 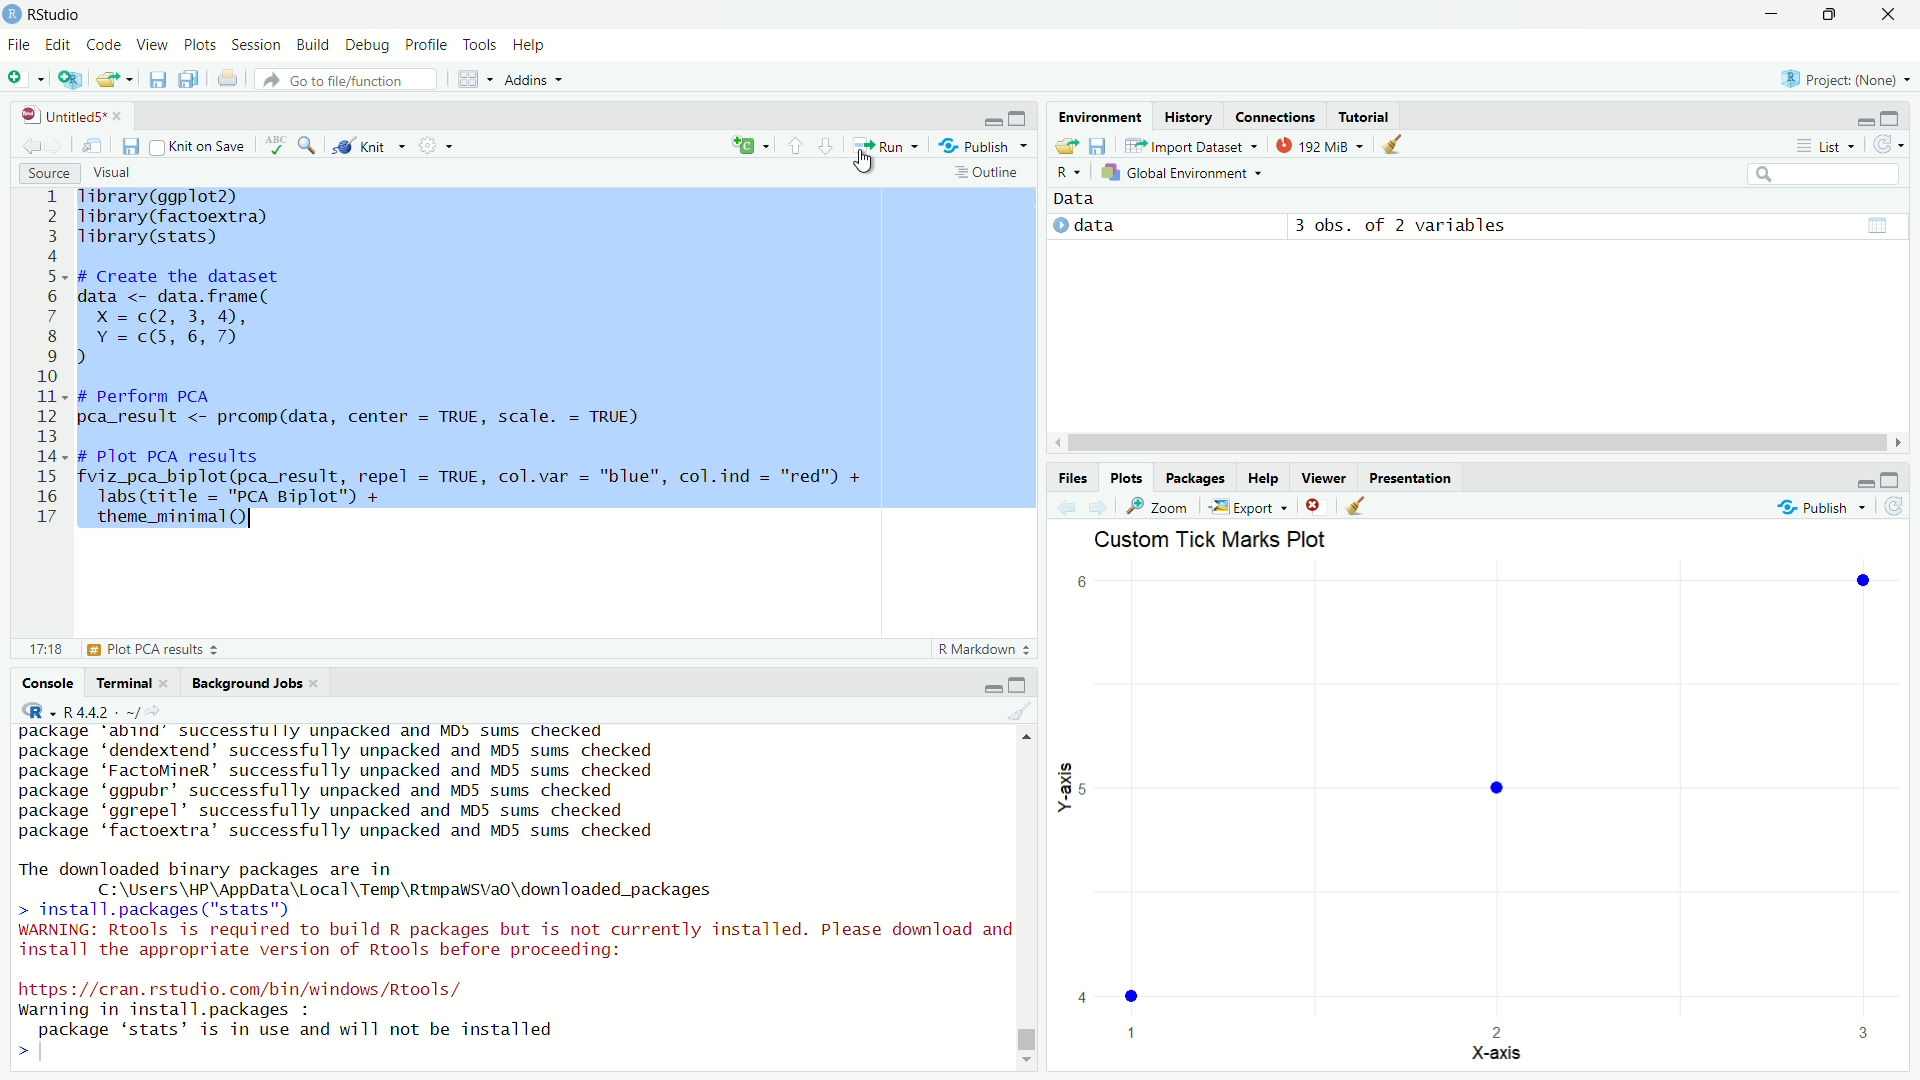 What do you see at coordinates (1320, 144) in the screenshot?
I see `memory usage` at bounding box center [1320, 144].